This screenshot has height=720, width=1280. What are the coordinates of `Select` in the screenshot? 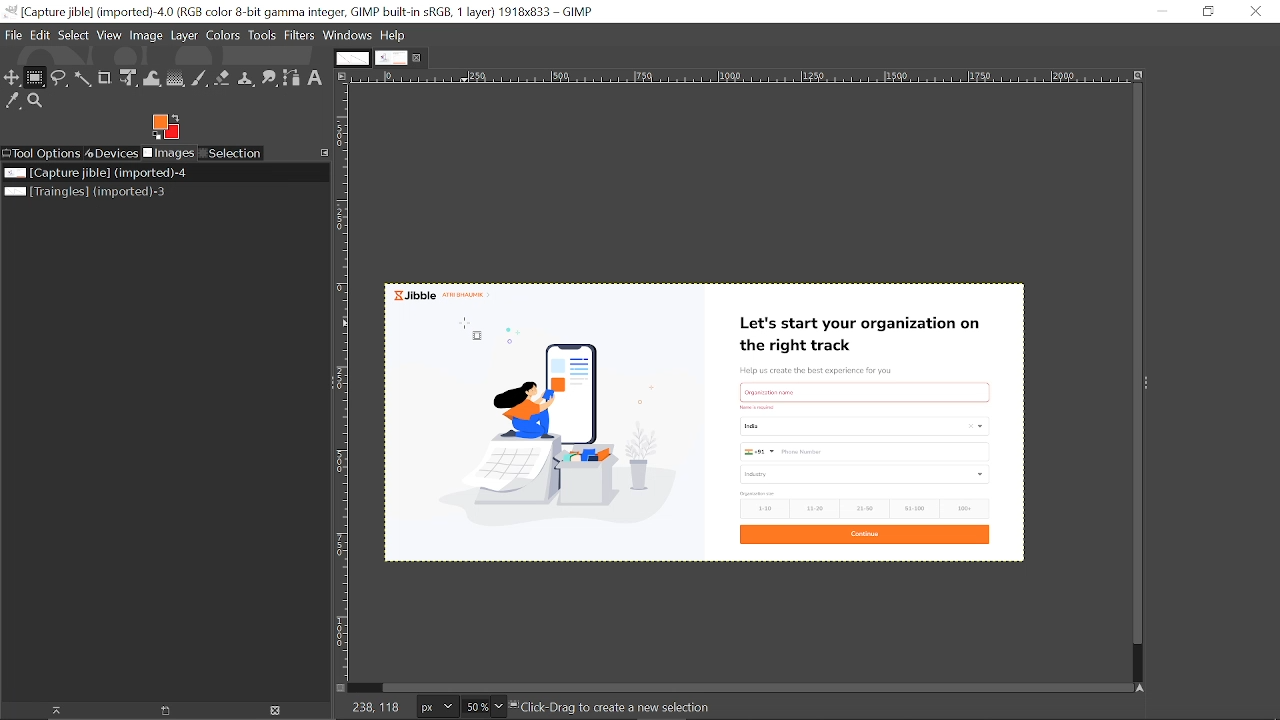 It's located at (74, 35).